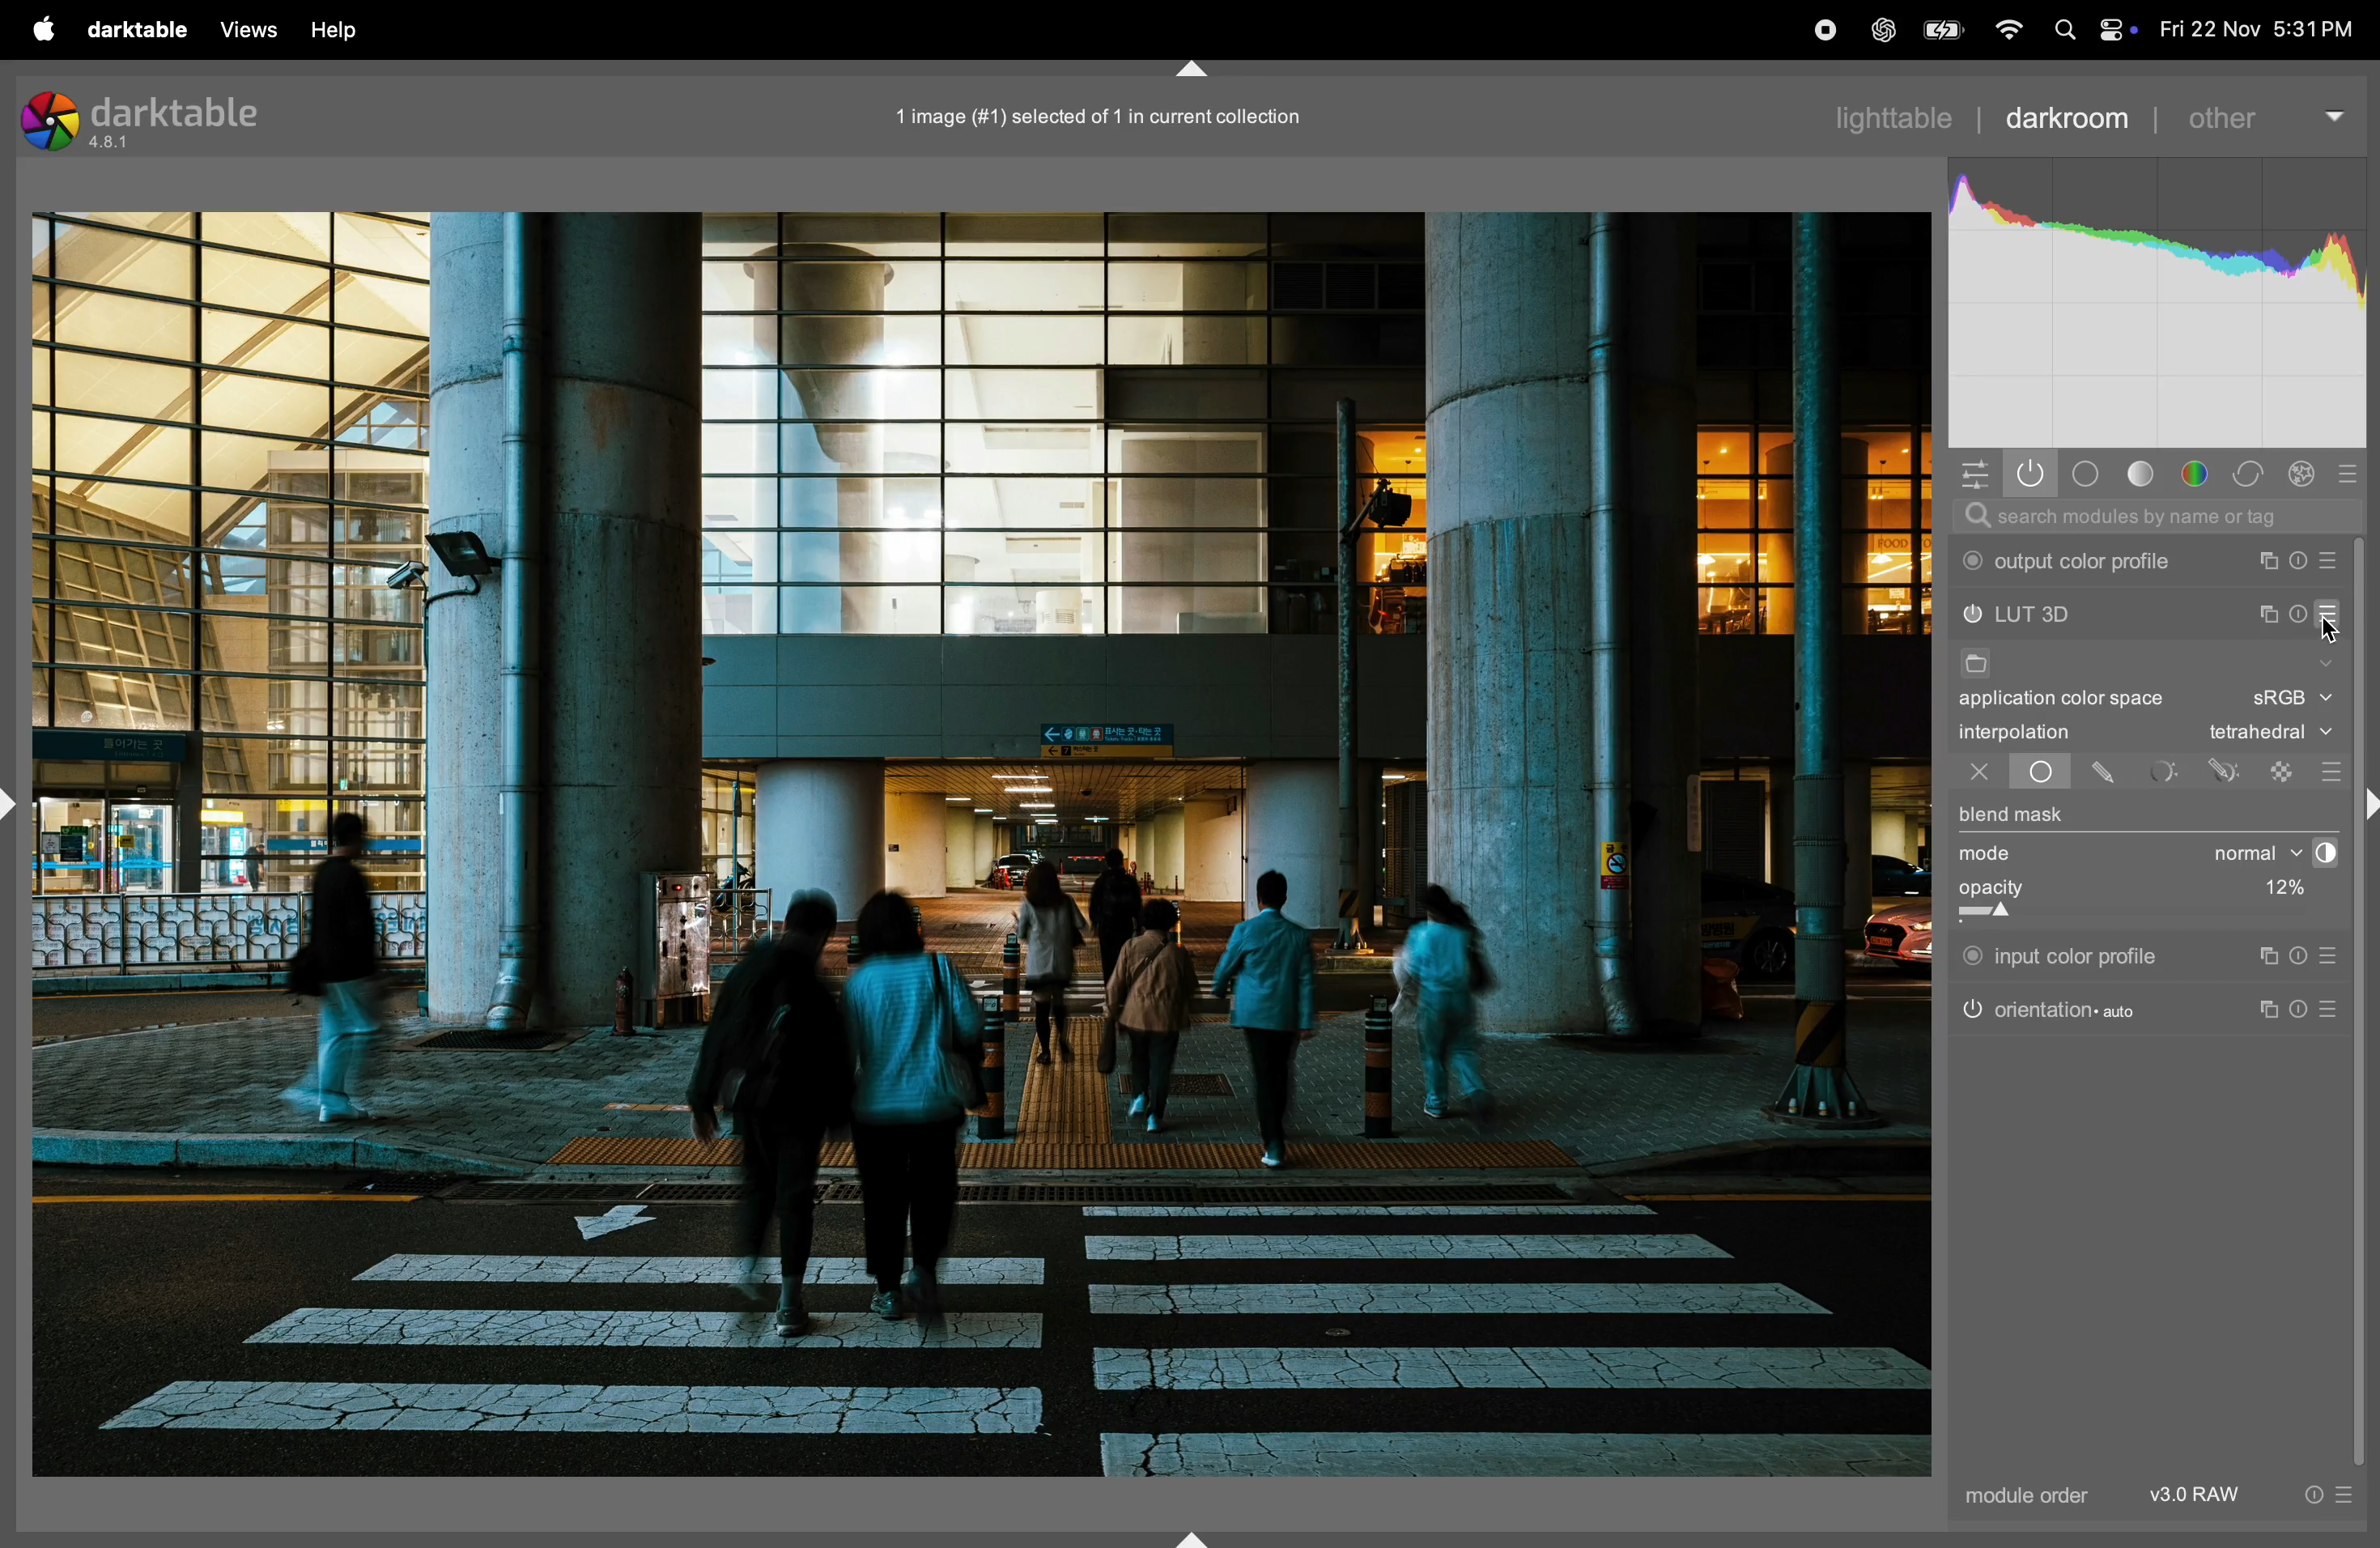 The width and height of the screenshot is (2380, 1548). I want to click on searchbar, so click(2154, 517).